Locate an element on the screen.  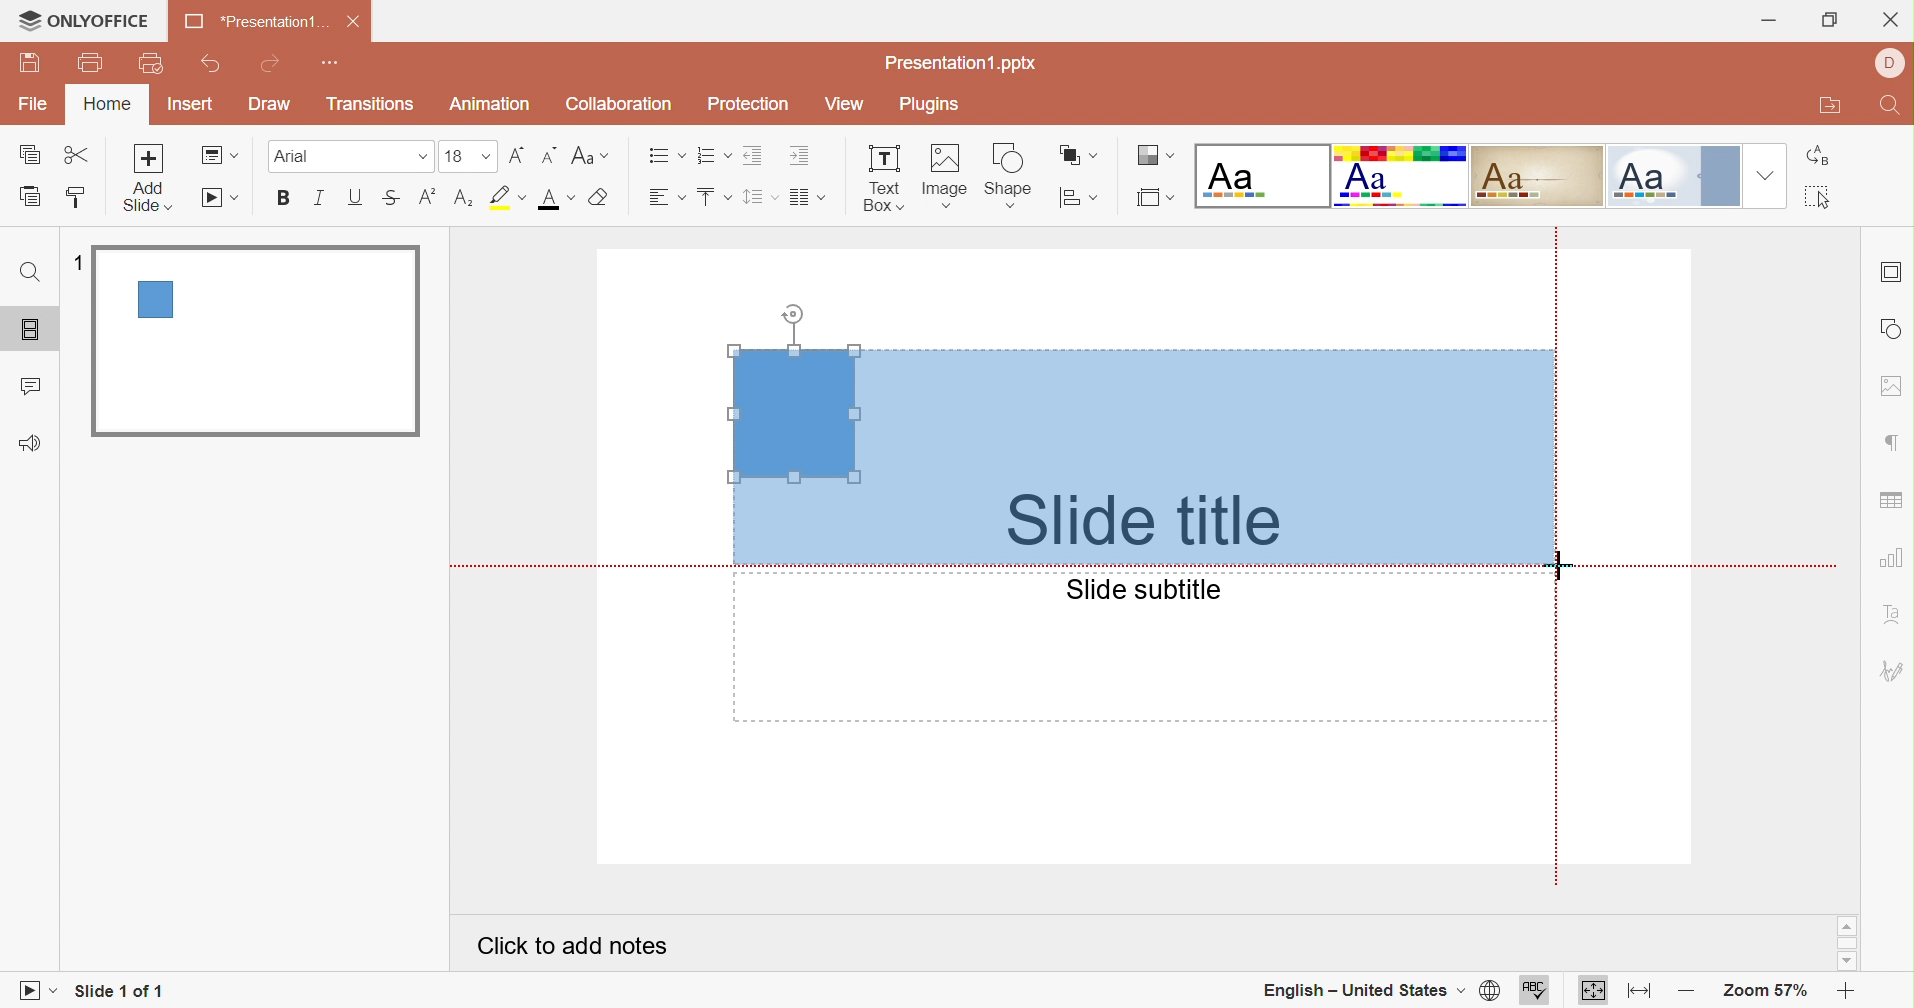
Change slide size is located at coordinates (1155, 198).